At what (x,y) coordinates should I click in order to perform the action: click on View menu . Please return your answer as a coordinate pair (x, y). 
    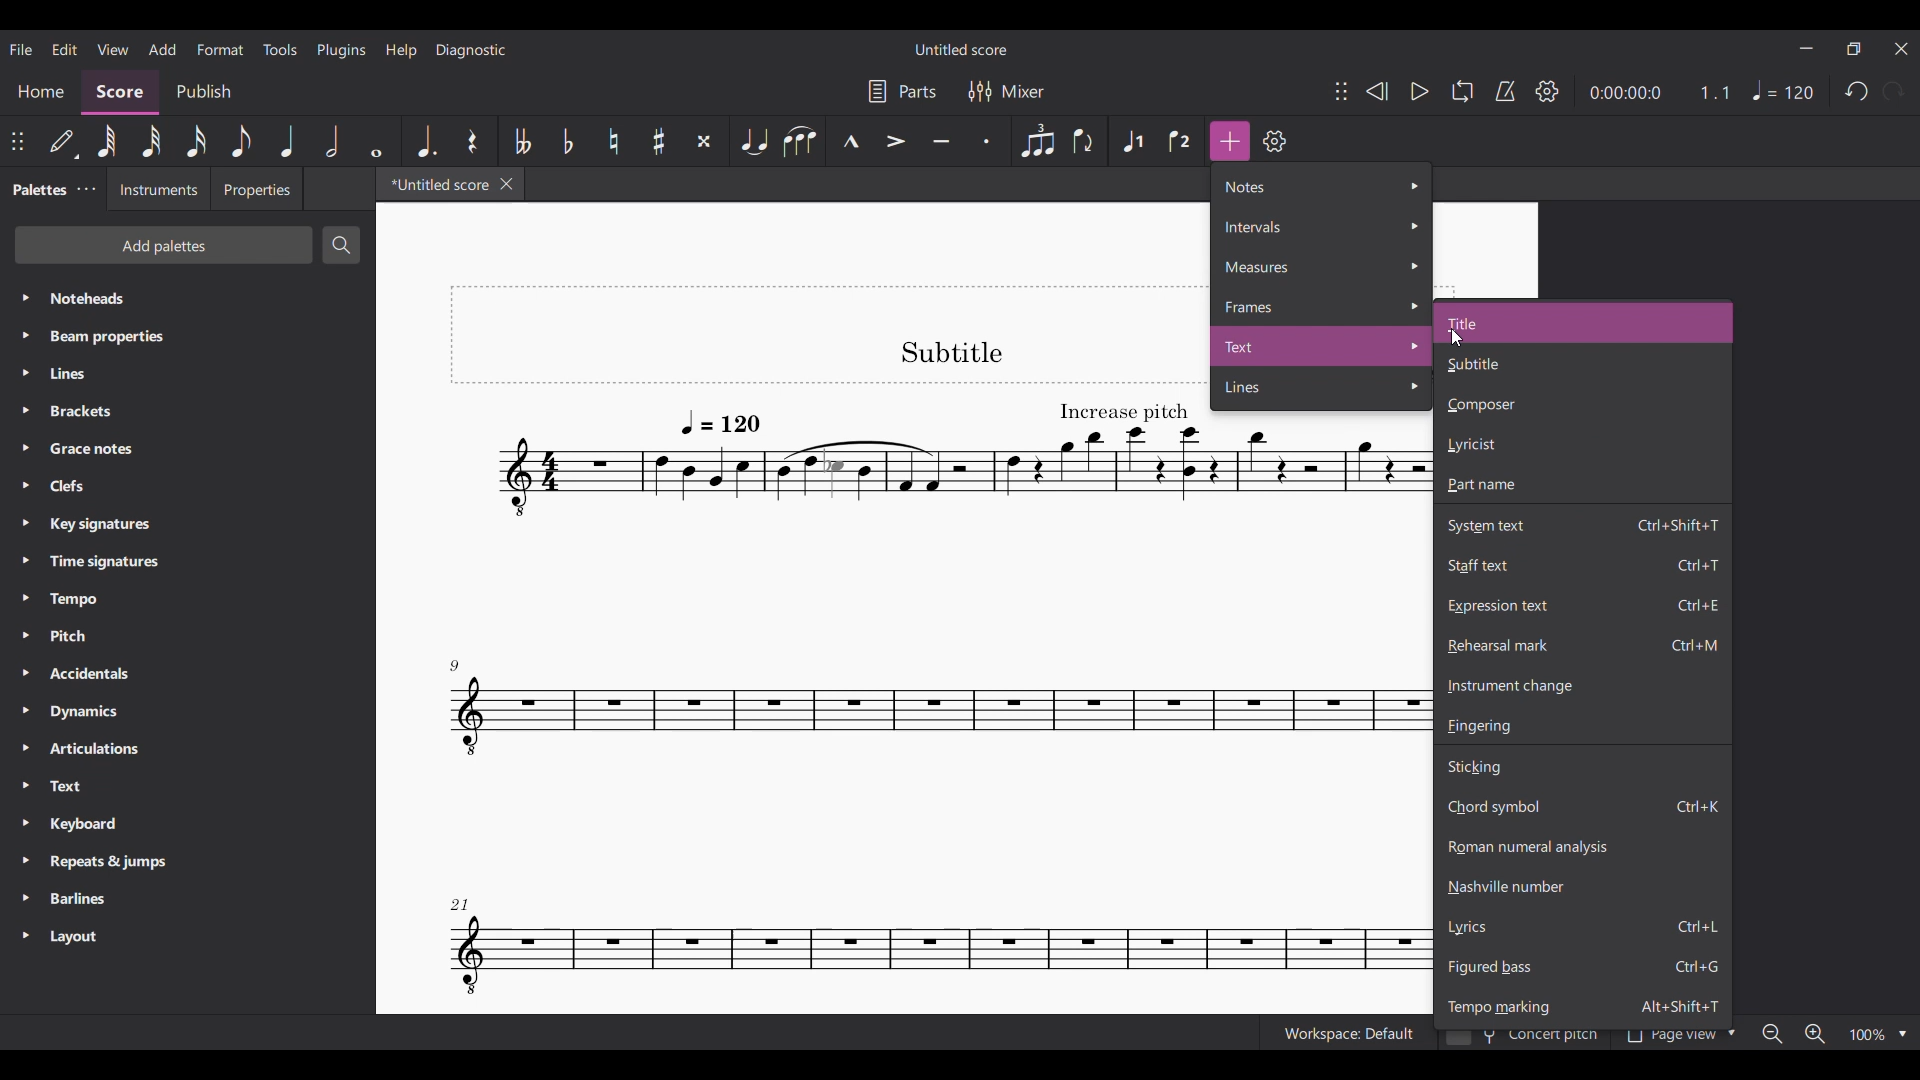
    Looking at the image, I should click on (113, 49).